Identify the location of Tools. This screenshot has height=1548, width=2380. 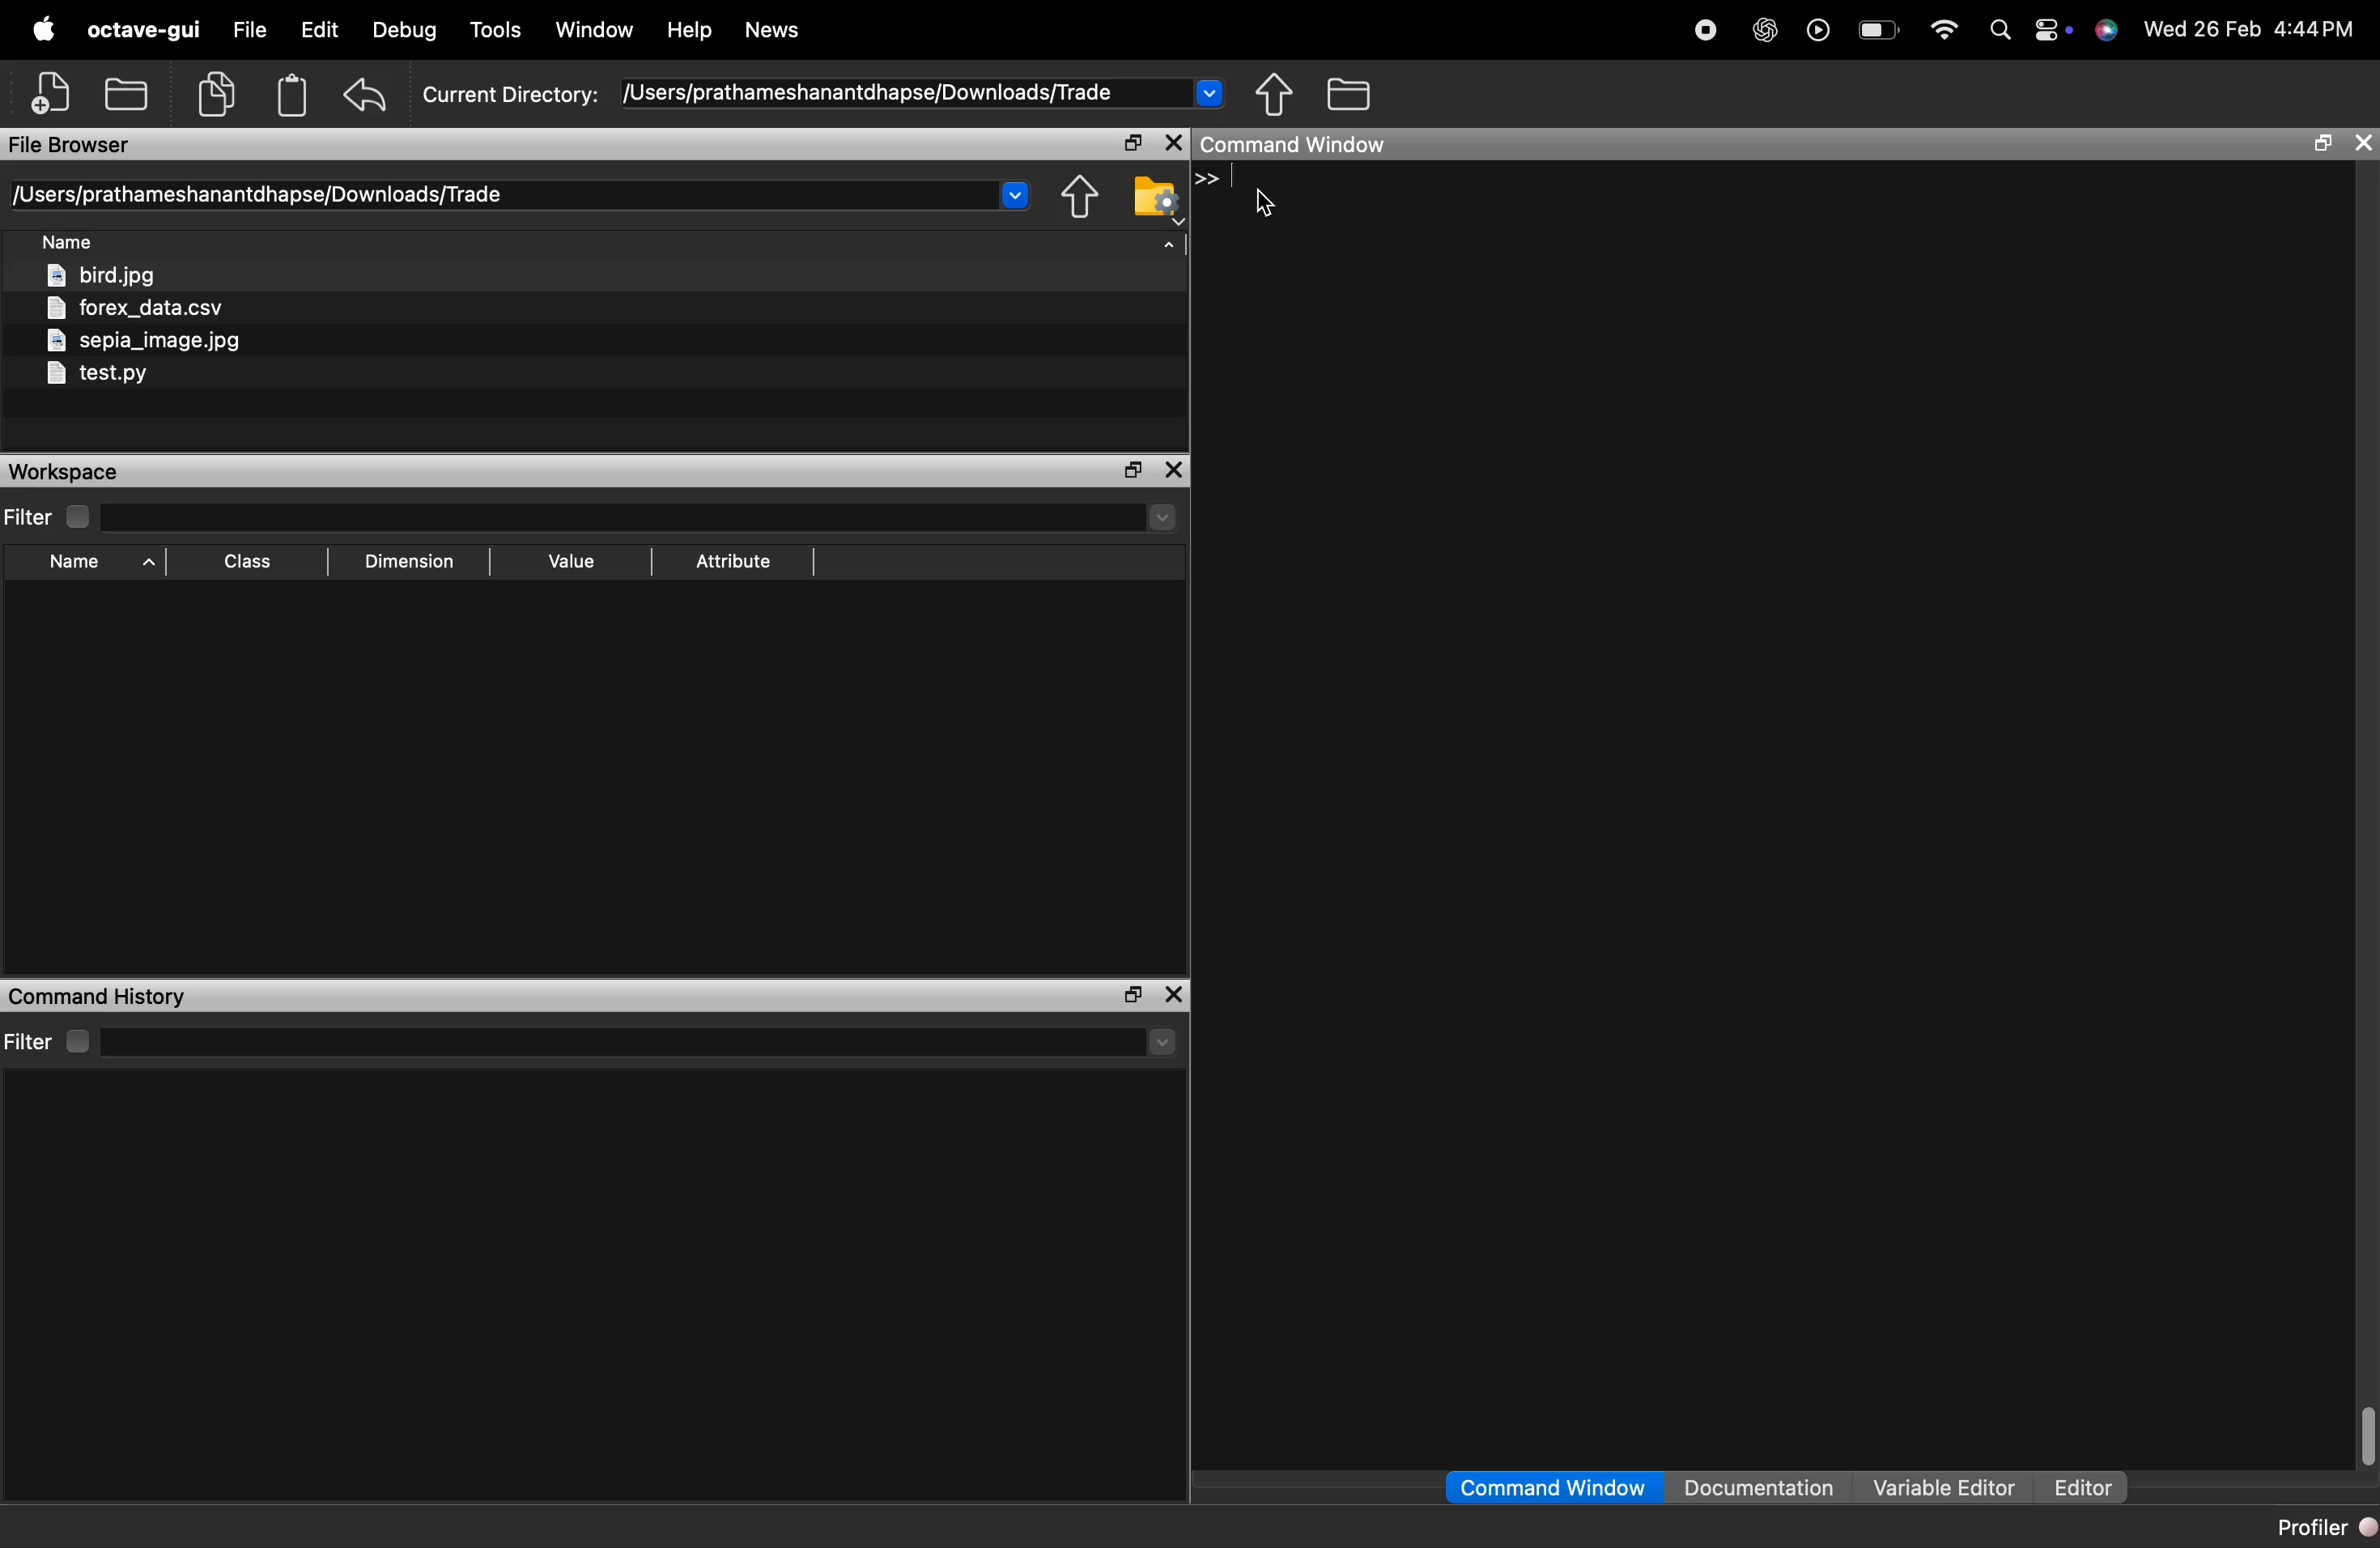
(497, 29).